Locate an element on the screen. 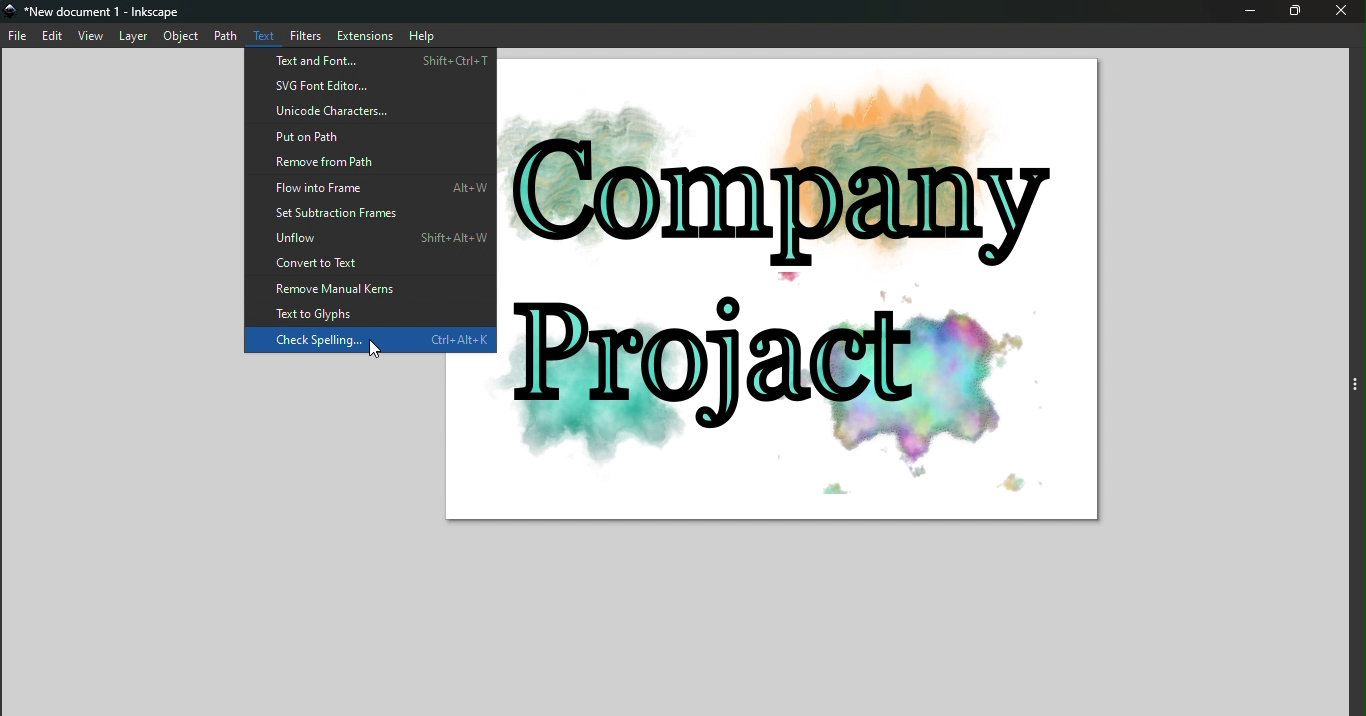 This screenshot has width=1366, height=716. help is located at coordinates (420, 35).